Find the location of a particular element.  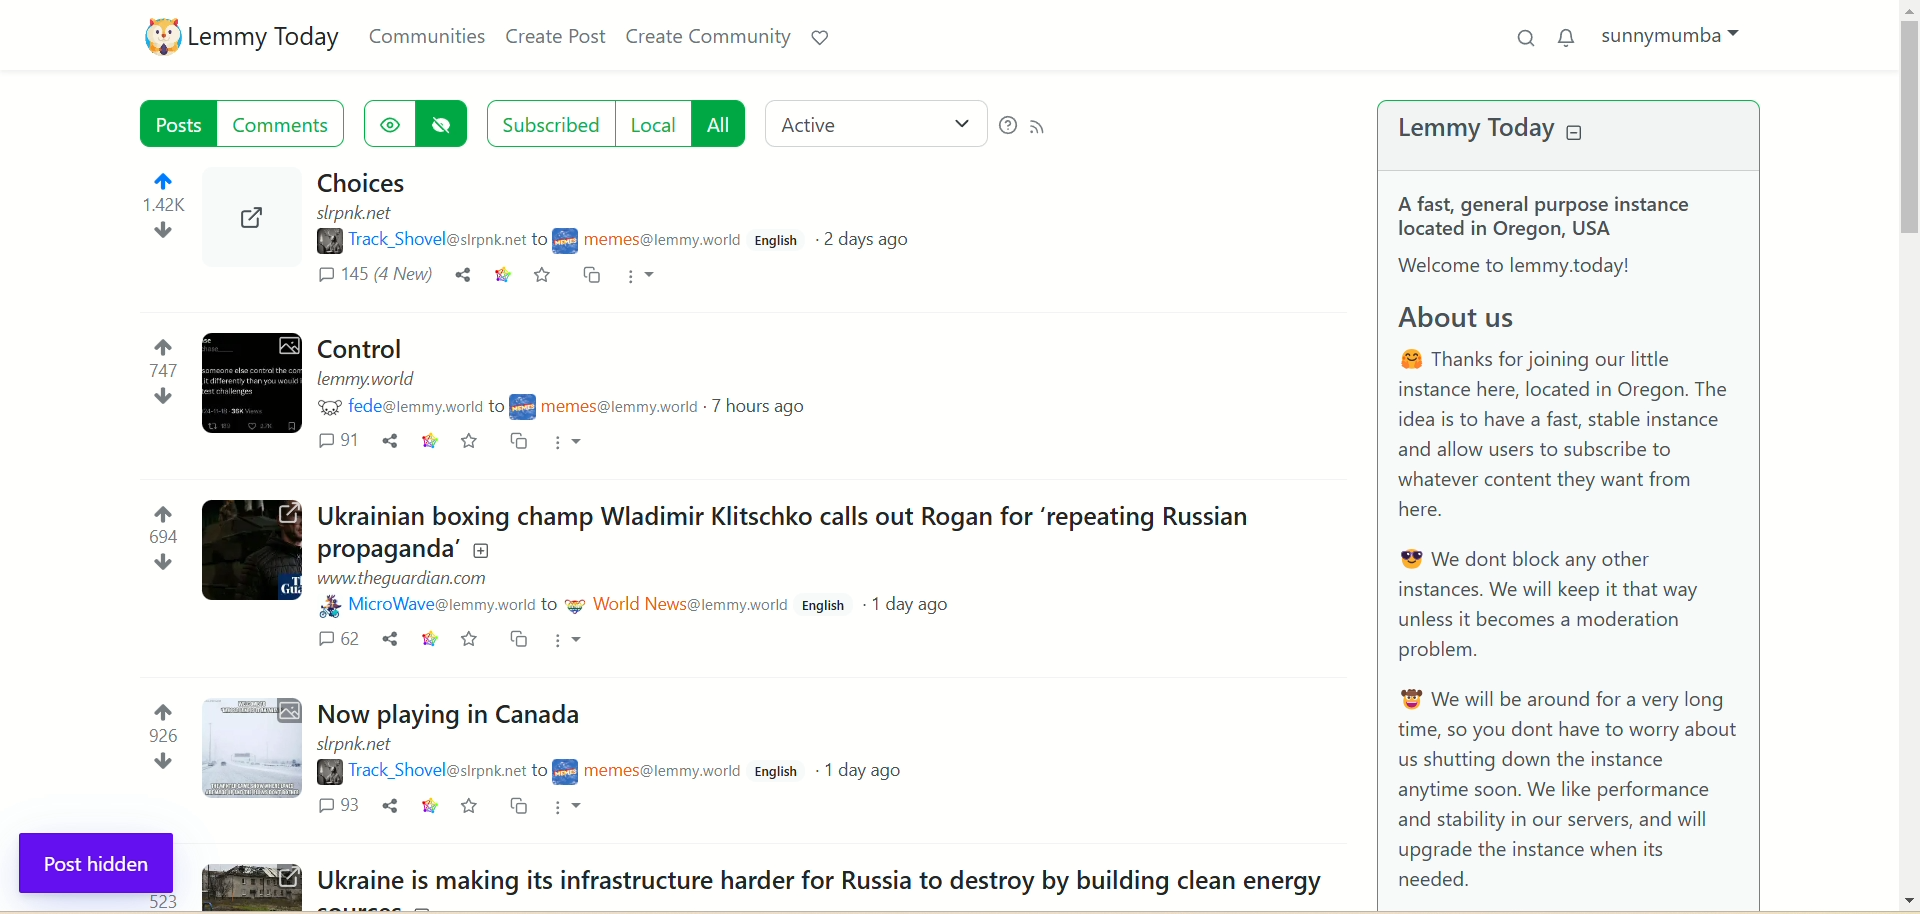

support lemmy is located at coordinates (821, 35).